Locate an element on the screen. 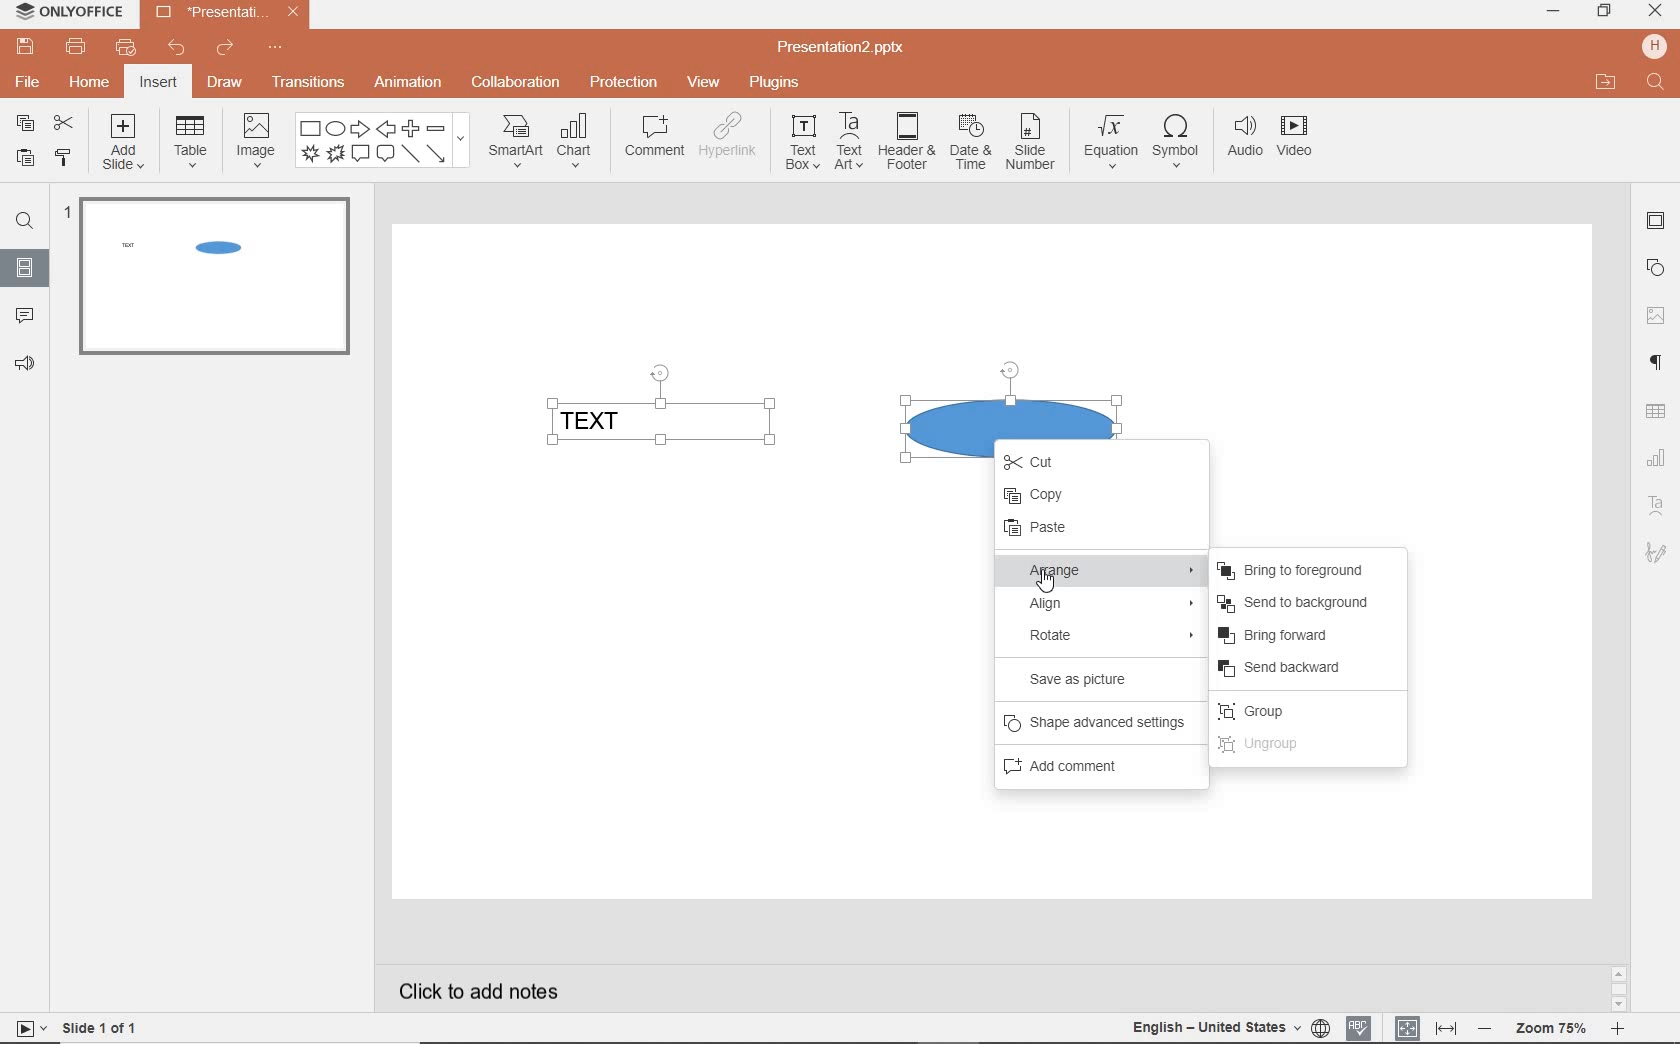 The width and height of the screenshot is (1680, 1044). home is located at coordinates (91, 83).